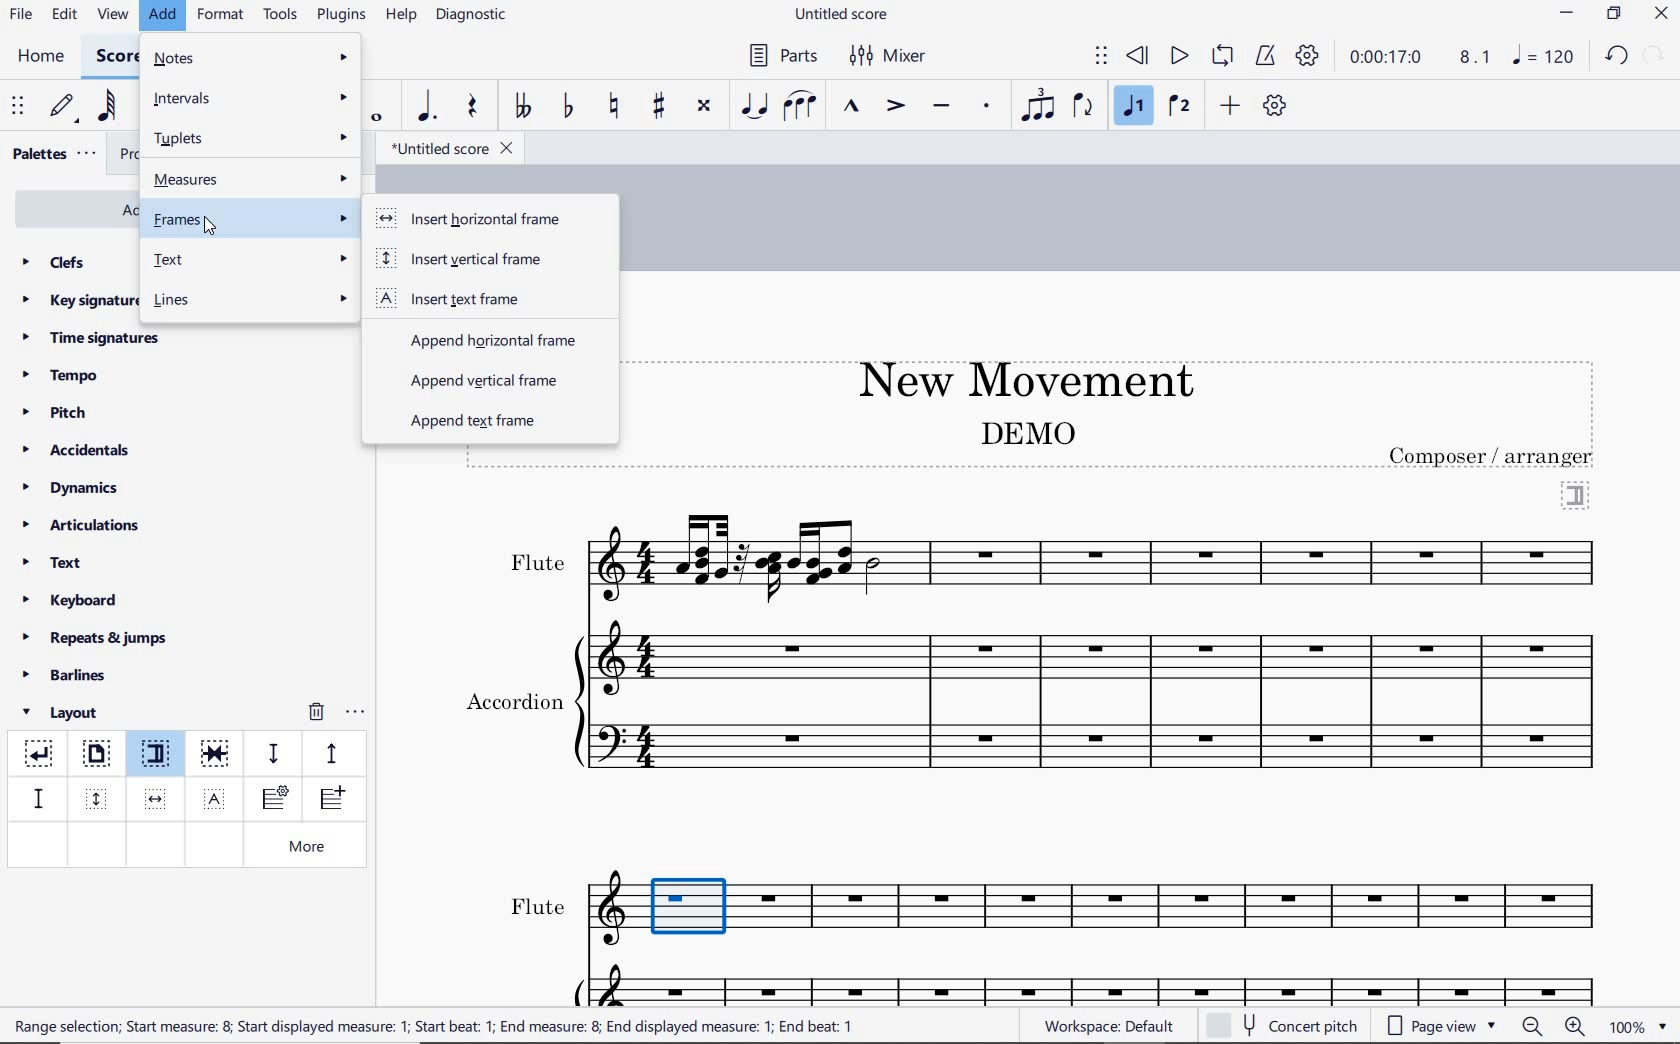  What do you see at coordinates (355, 709) in the screenshot?
I see `options` at bounding box center [355, 709].